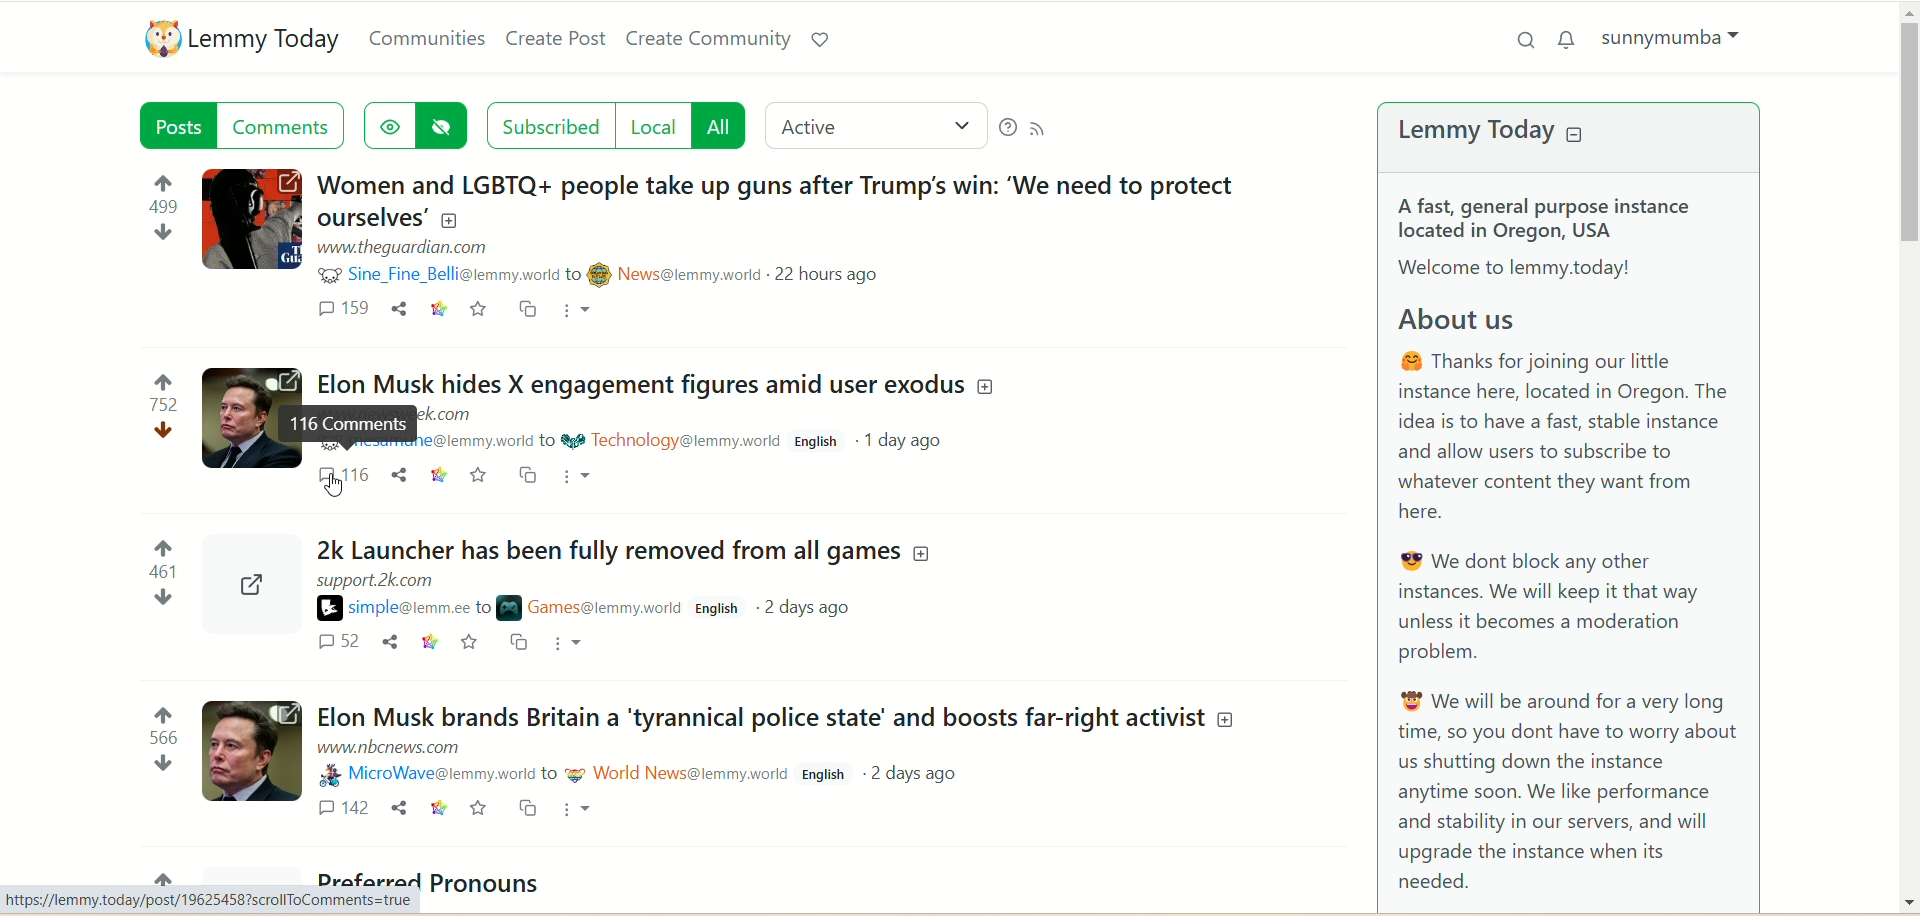 This screenshot has height=916, width=1920. Describe the element at coordinates (250, 218) in the screenshot. I see `Profile` at that location.